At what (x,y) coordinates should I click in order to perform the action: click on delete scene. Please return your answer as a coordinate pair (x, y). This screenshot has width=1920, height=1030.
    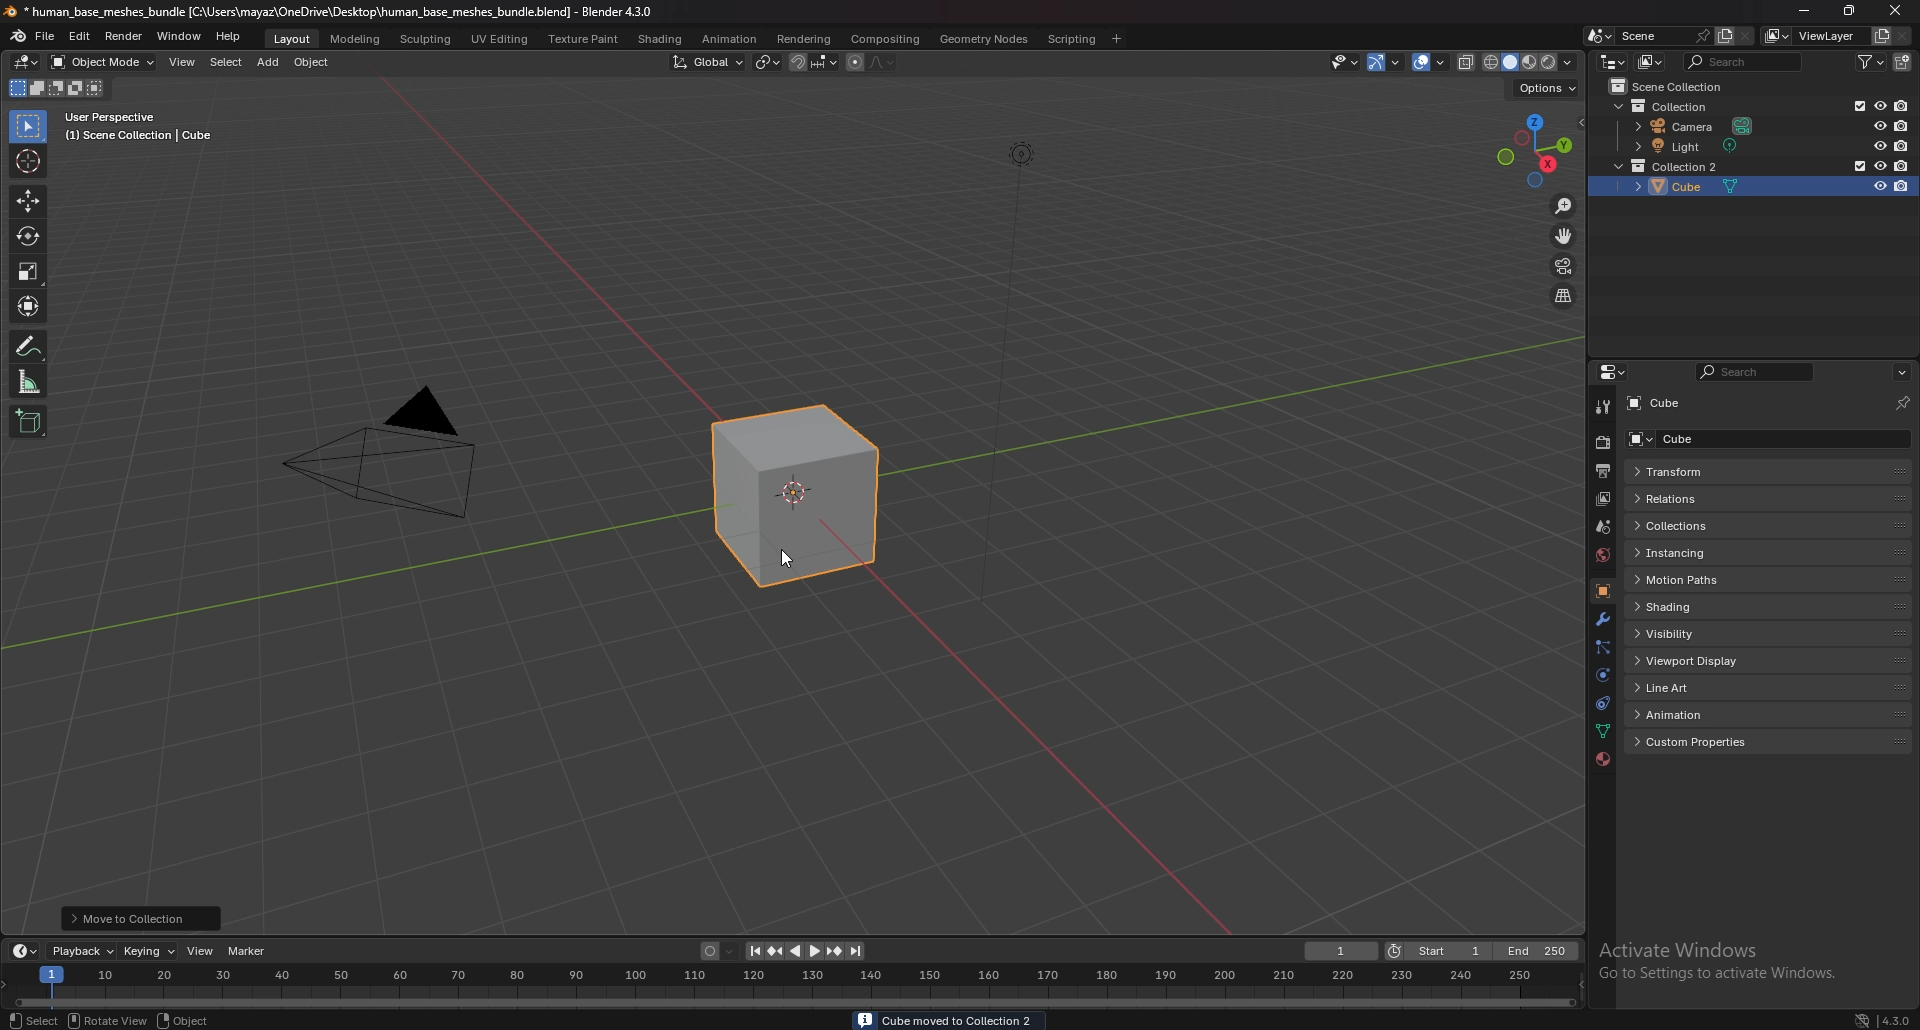
    Looking at the image, I should click on (1746, 35).